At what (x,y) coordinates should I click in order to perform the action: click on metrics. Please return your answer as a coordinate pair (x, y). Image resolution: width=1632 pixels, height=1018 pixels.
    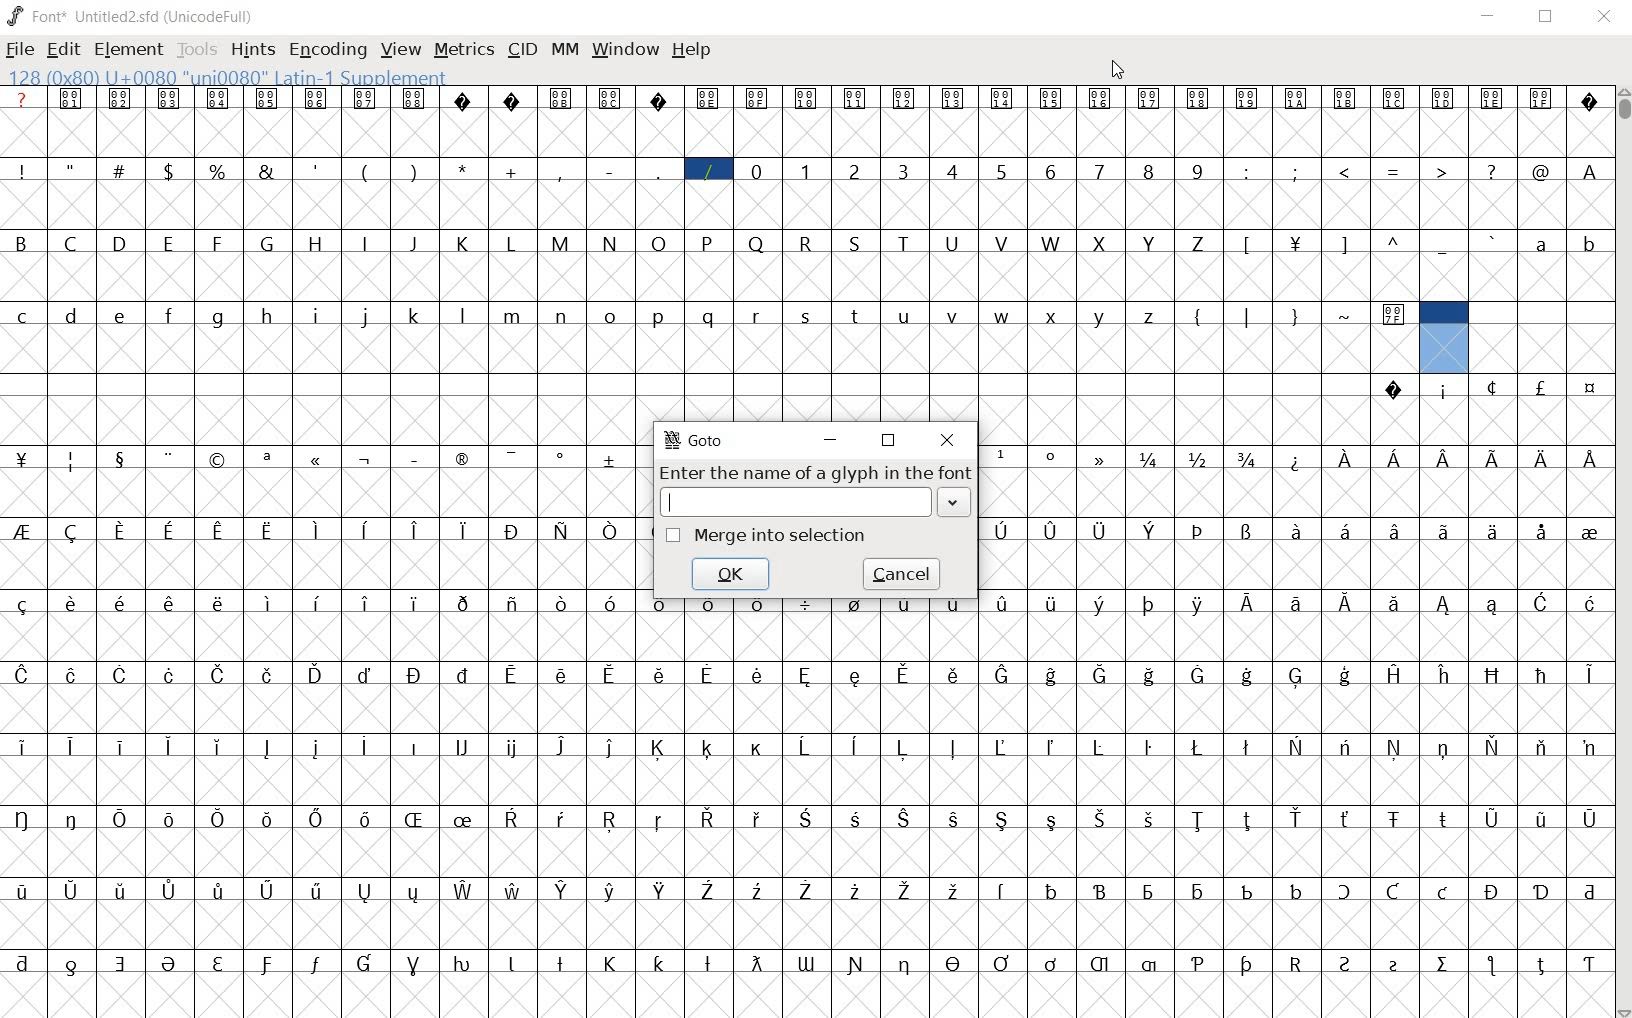
    Looking at the image, I should click on (465, 49).